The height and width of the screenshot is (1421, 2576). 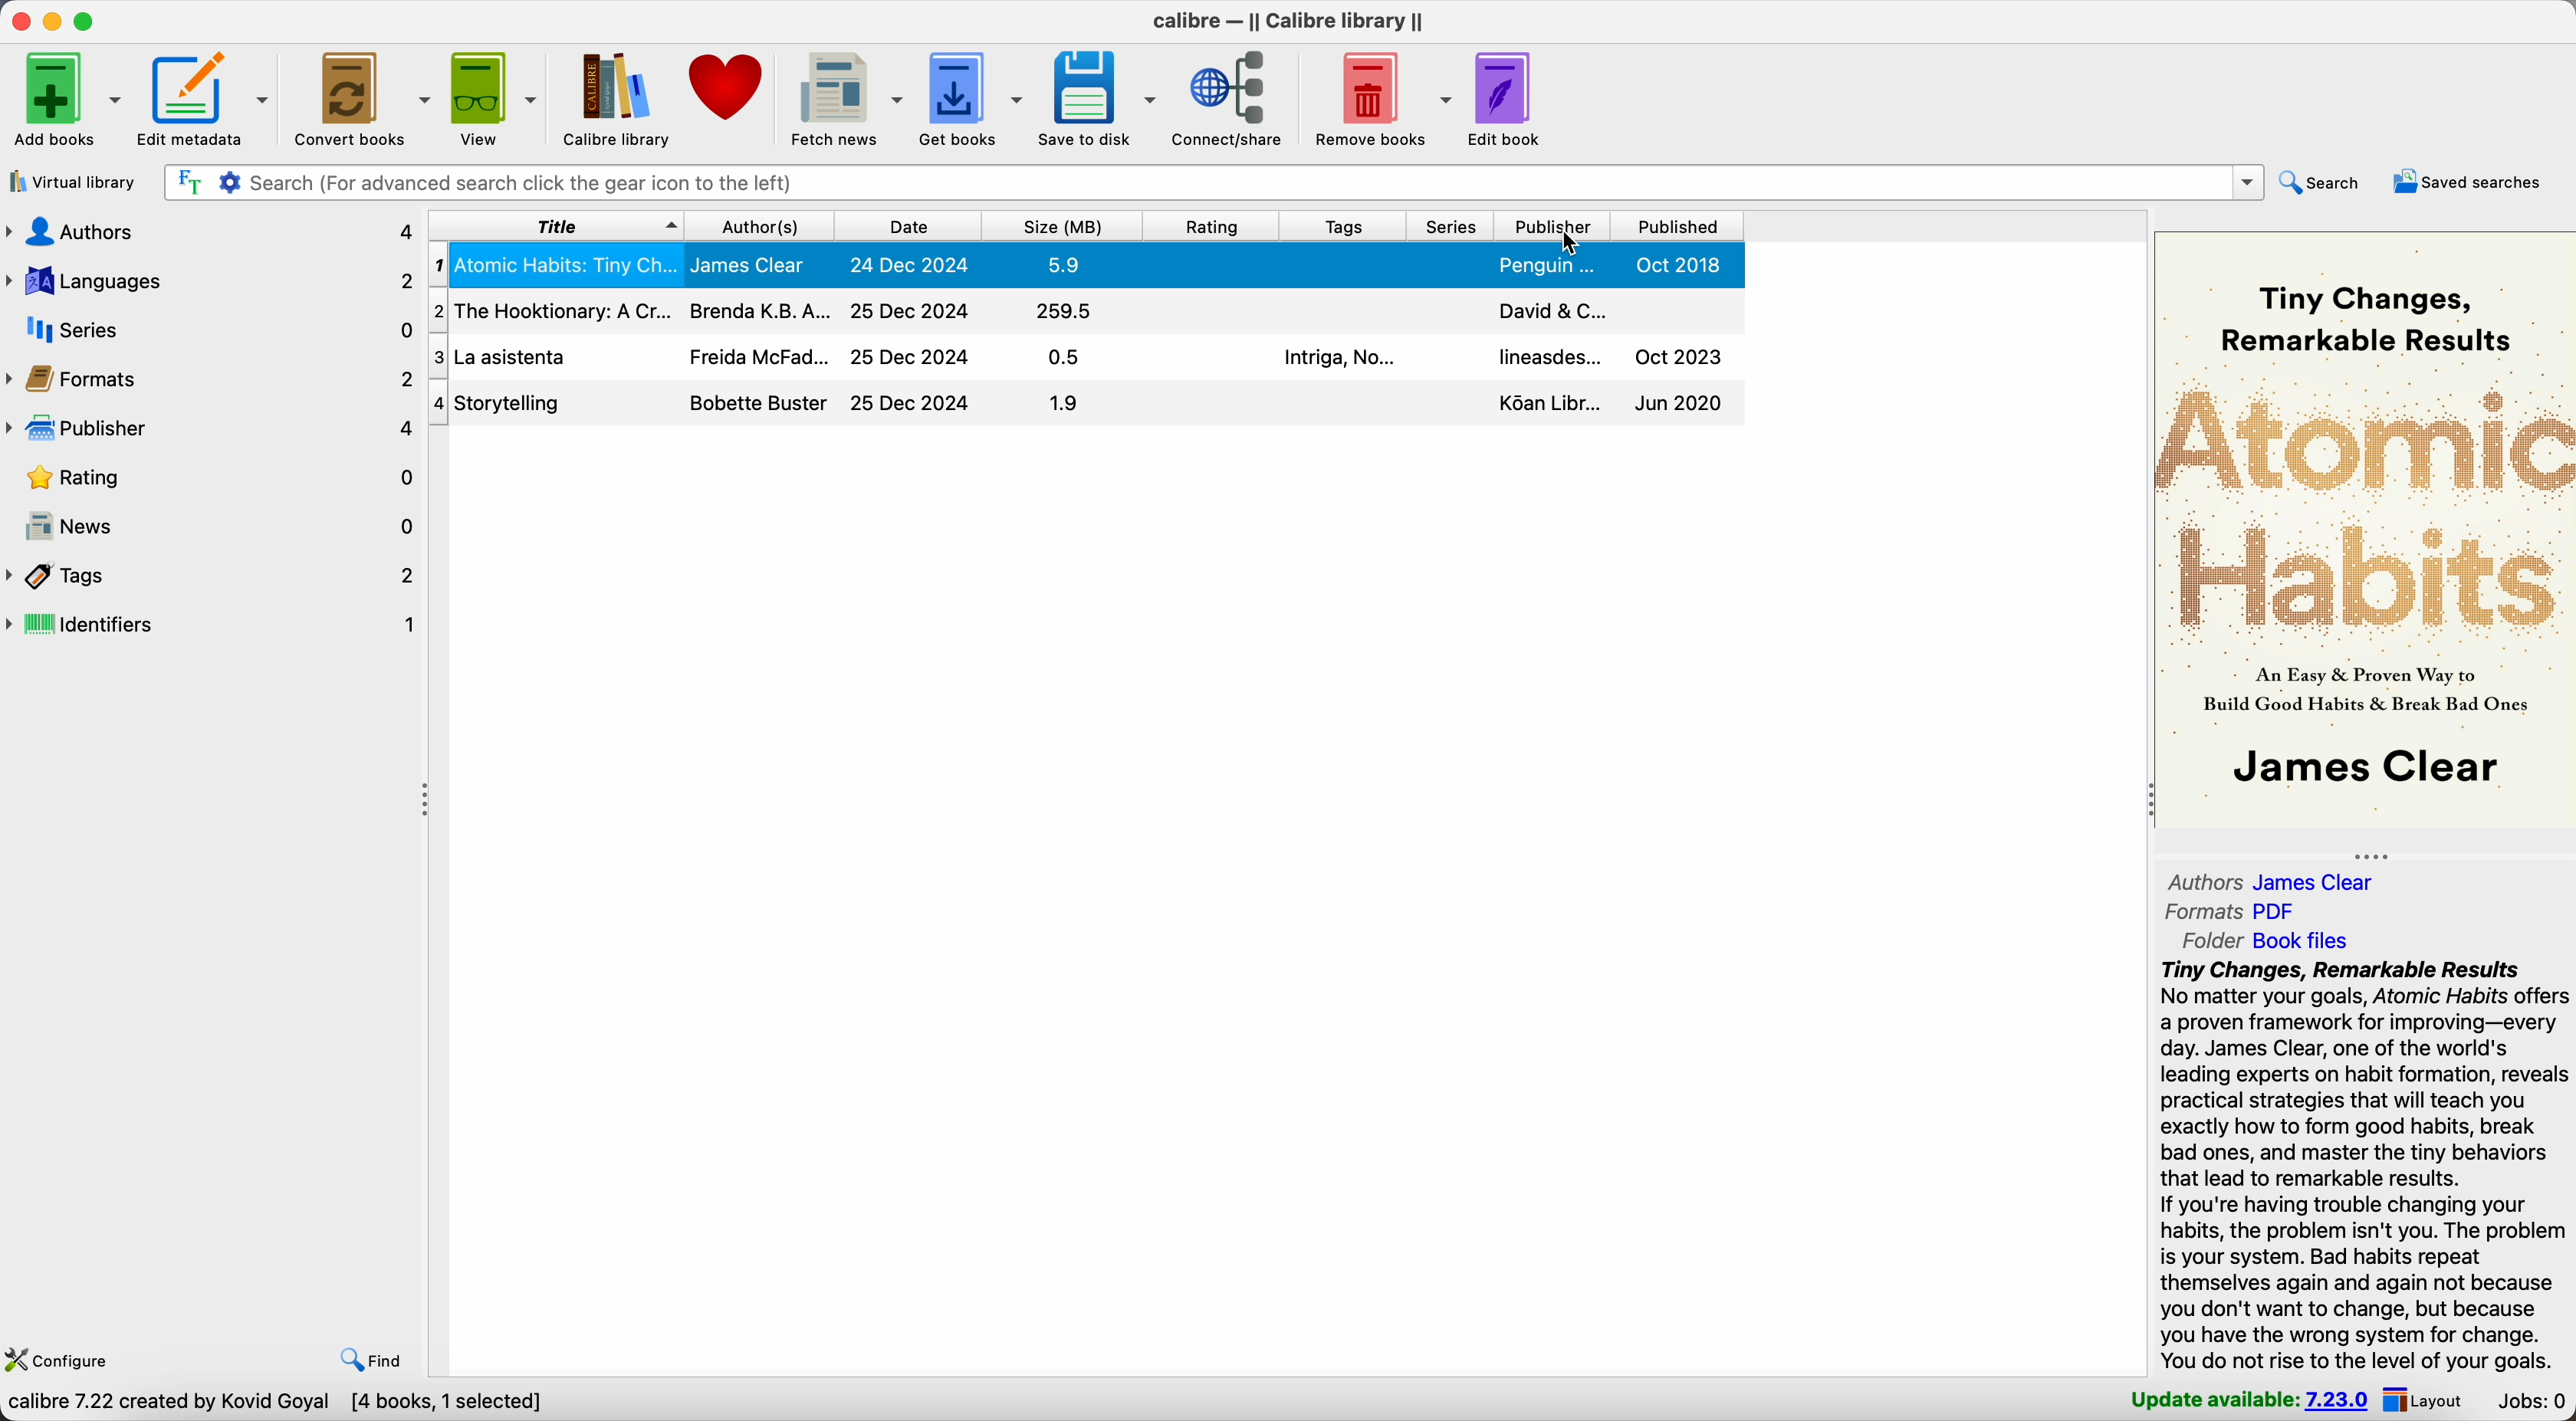 I want to click on authors, so click(x=213, y=228).